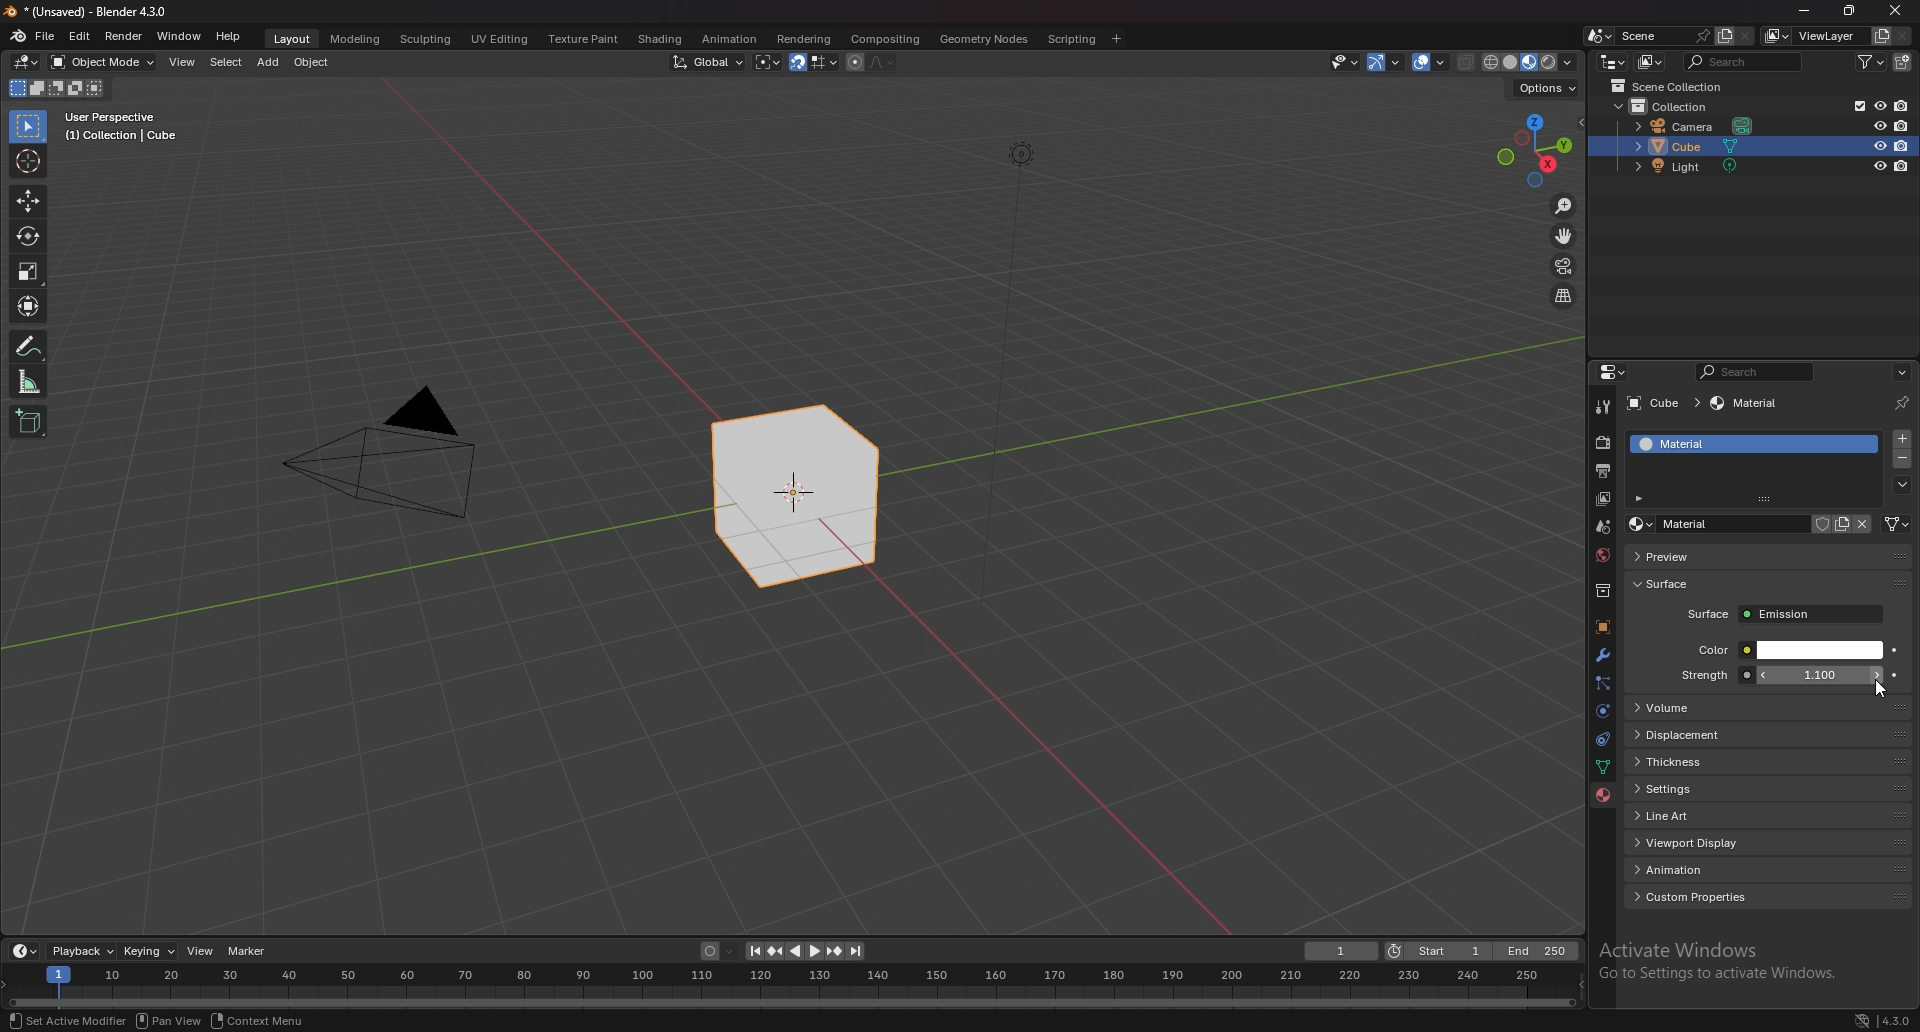 The width and height of the screenshot is (1920, 1032). What do you see at coordinates (26, 62) in the screenshot?
I see `editor type` at bounding box center [26, 62].